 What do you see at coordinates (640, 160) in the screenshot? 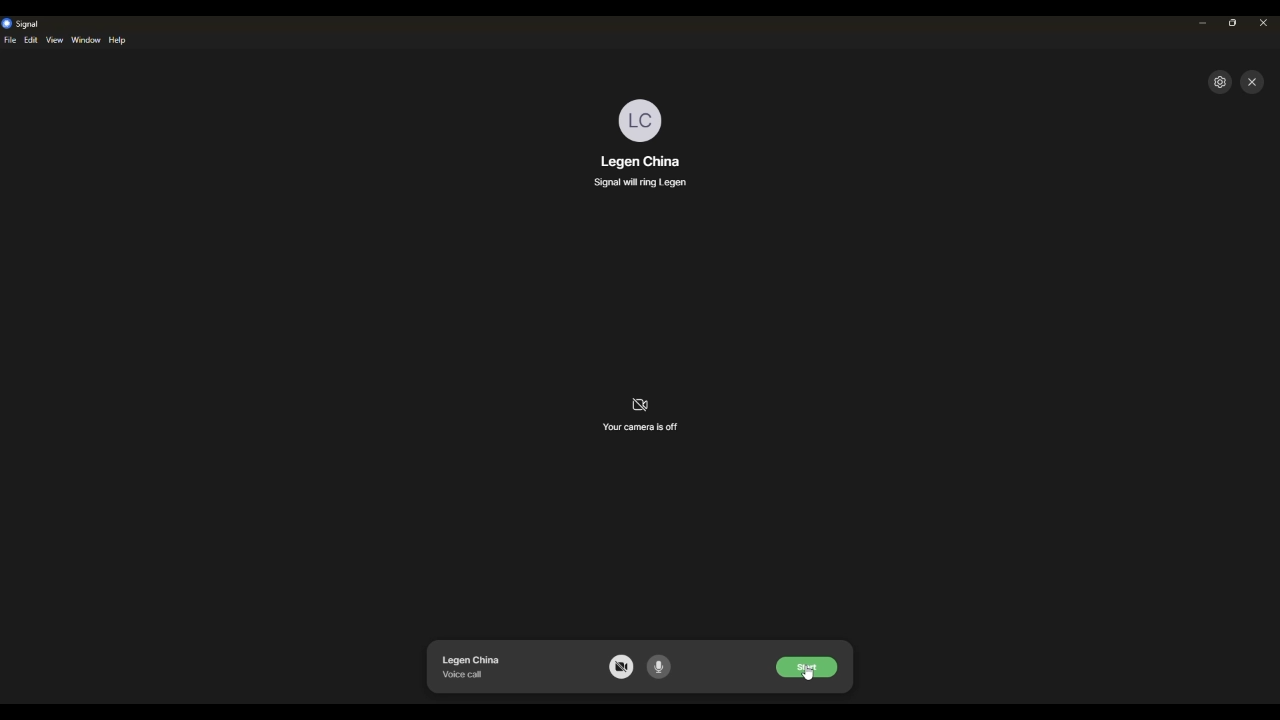
I see `legen china` at bounding box center [640, 160].